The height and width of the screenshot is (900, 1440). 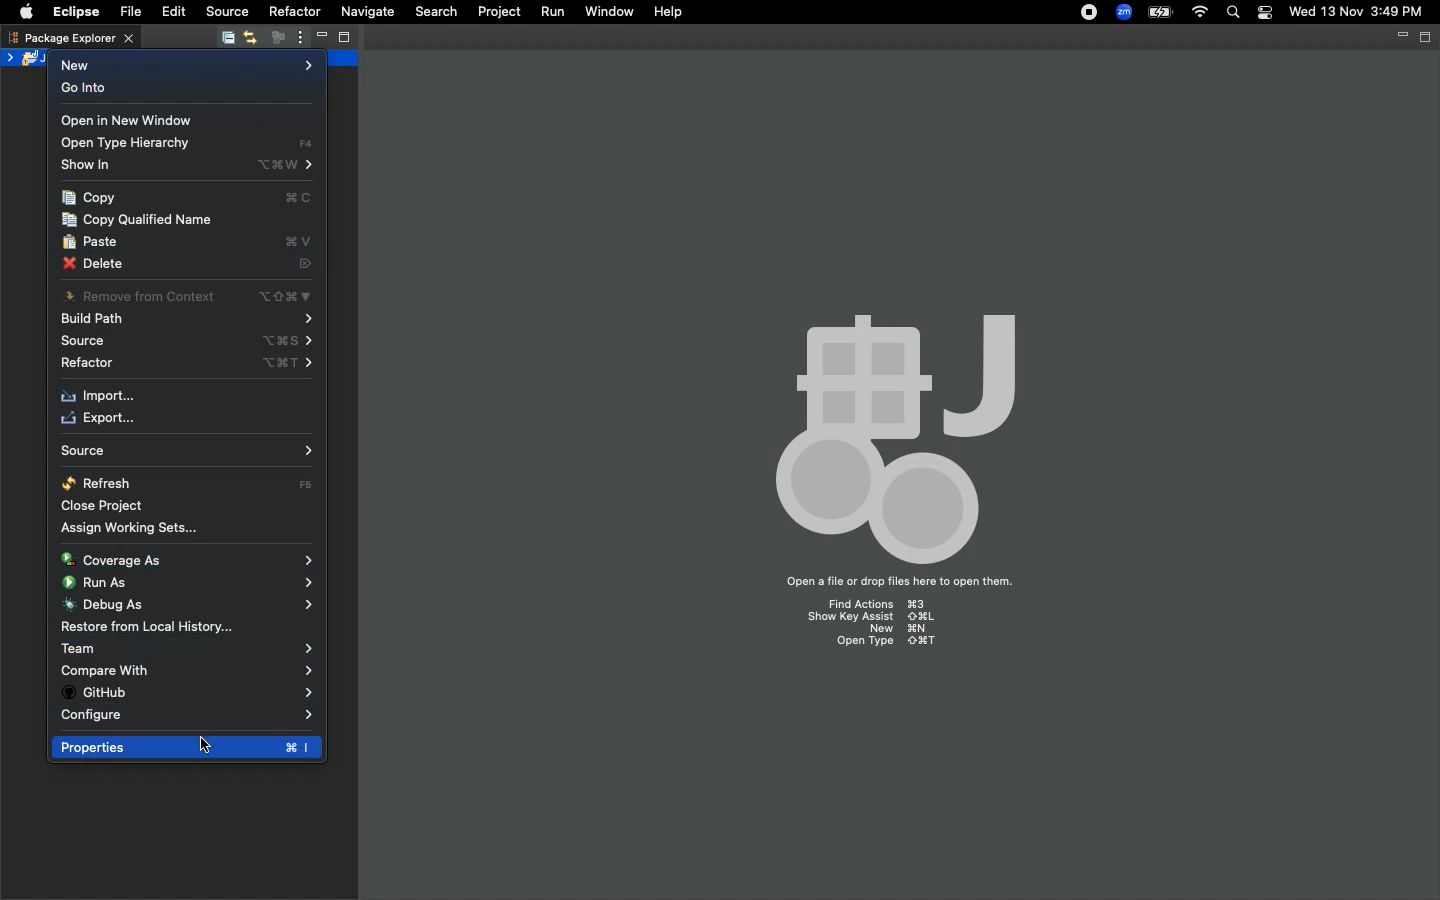 What do you see at coordinates (500, 13) in the screenshot?
I see `Project` at bounding box center [500, 13].